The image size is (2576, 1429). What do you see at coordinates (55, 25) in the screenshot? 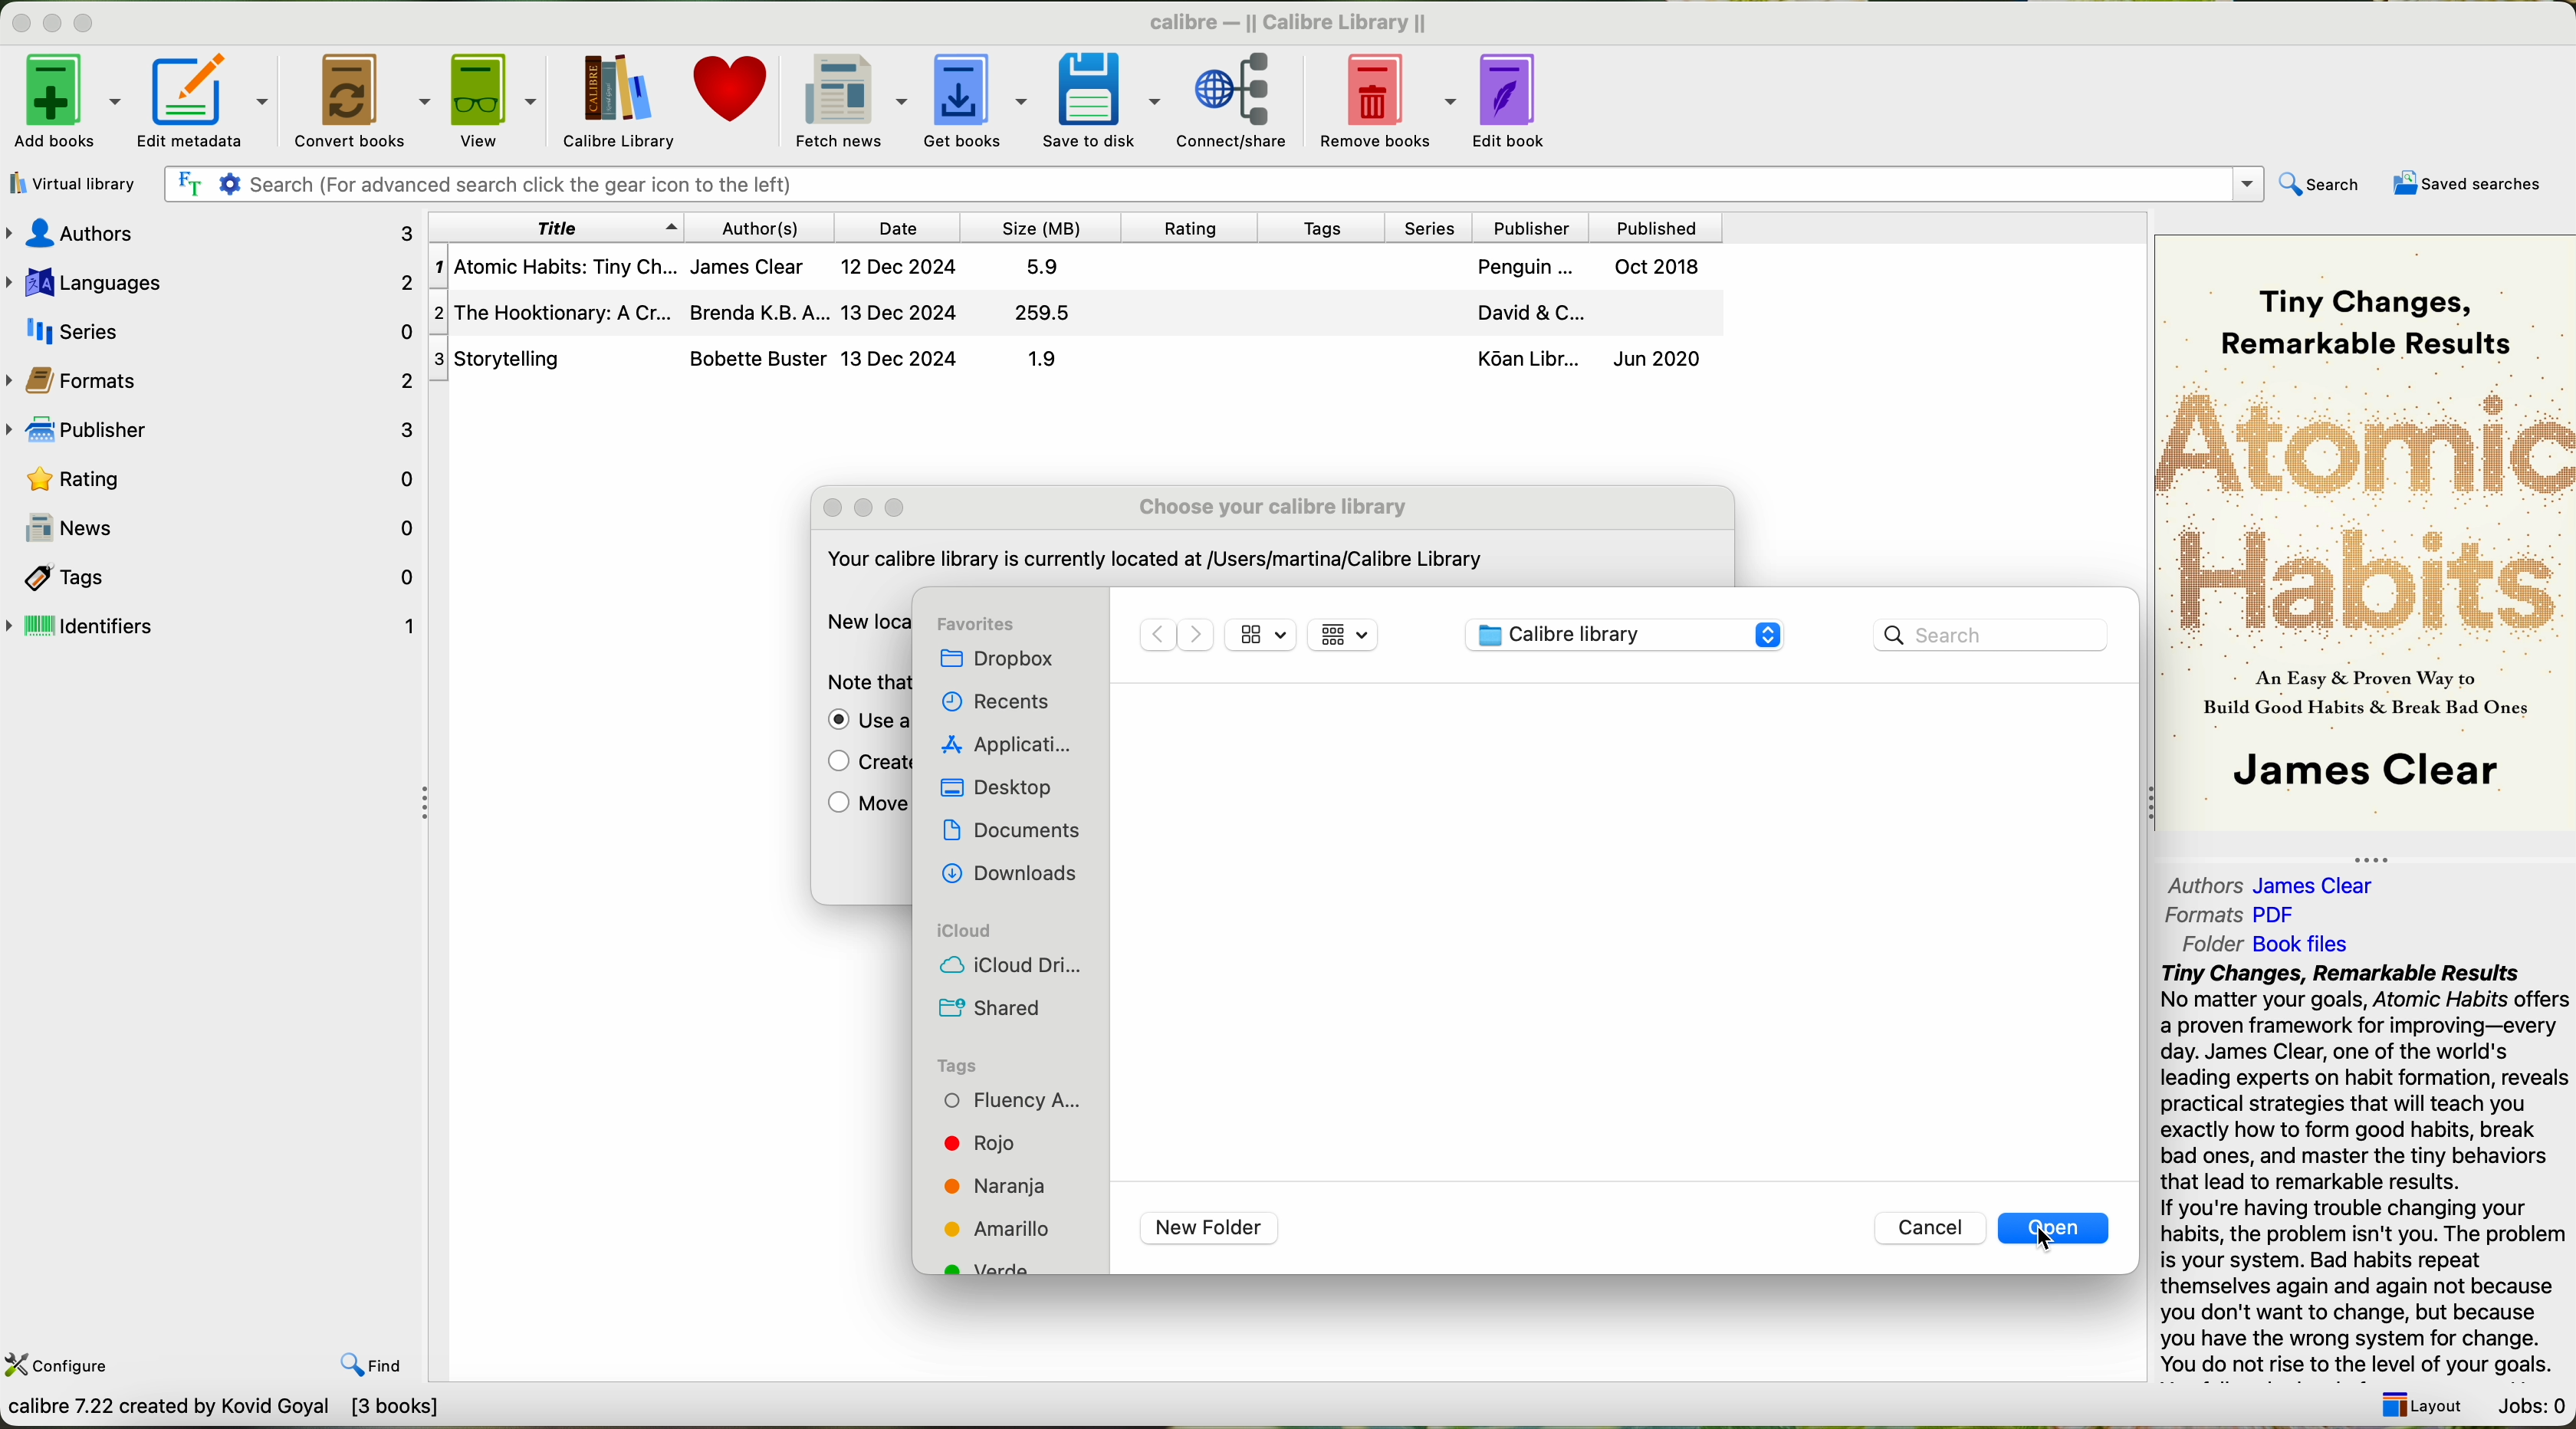
I see `Minimize` at bounding box center [55, 25].